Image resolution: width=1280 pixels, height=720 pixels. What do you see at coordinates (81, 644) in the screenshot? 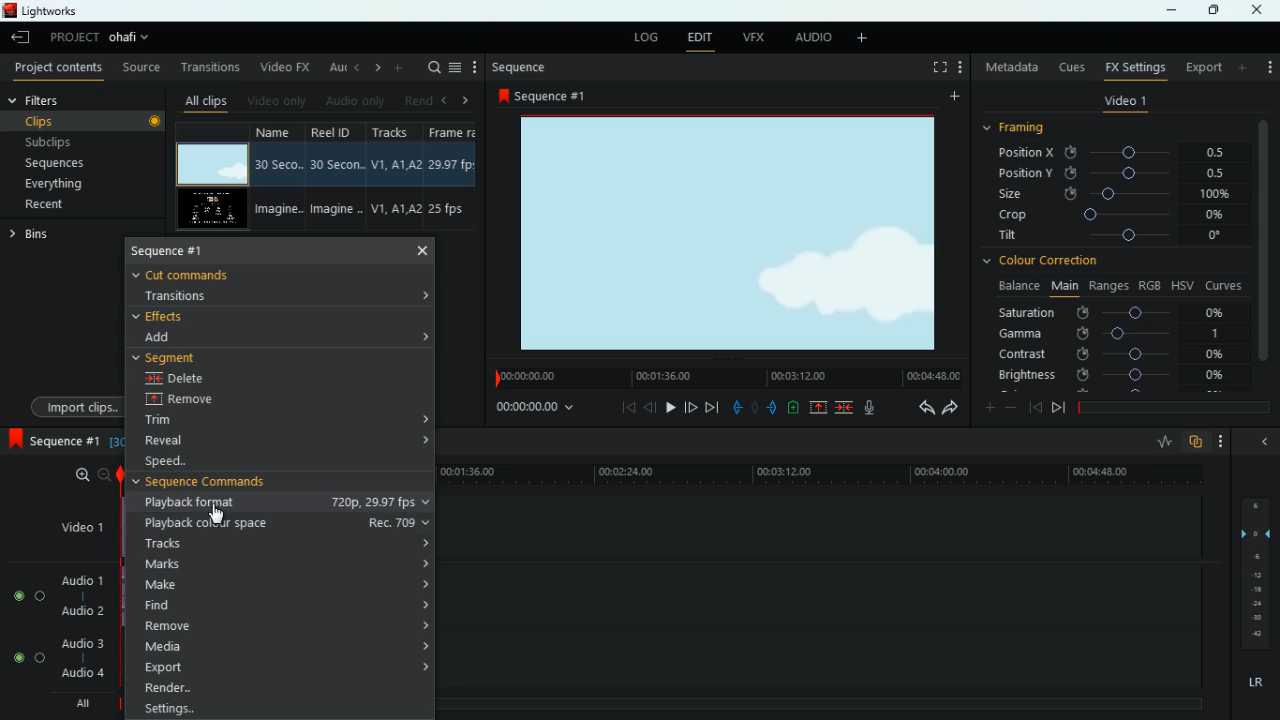
I see `audio 3` at bounding box center [81, 644].